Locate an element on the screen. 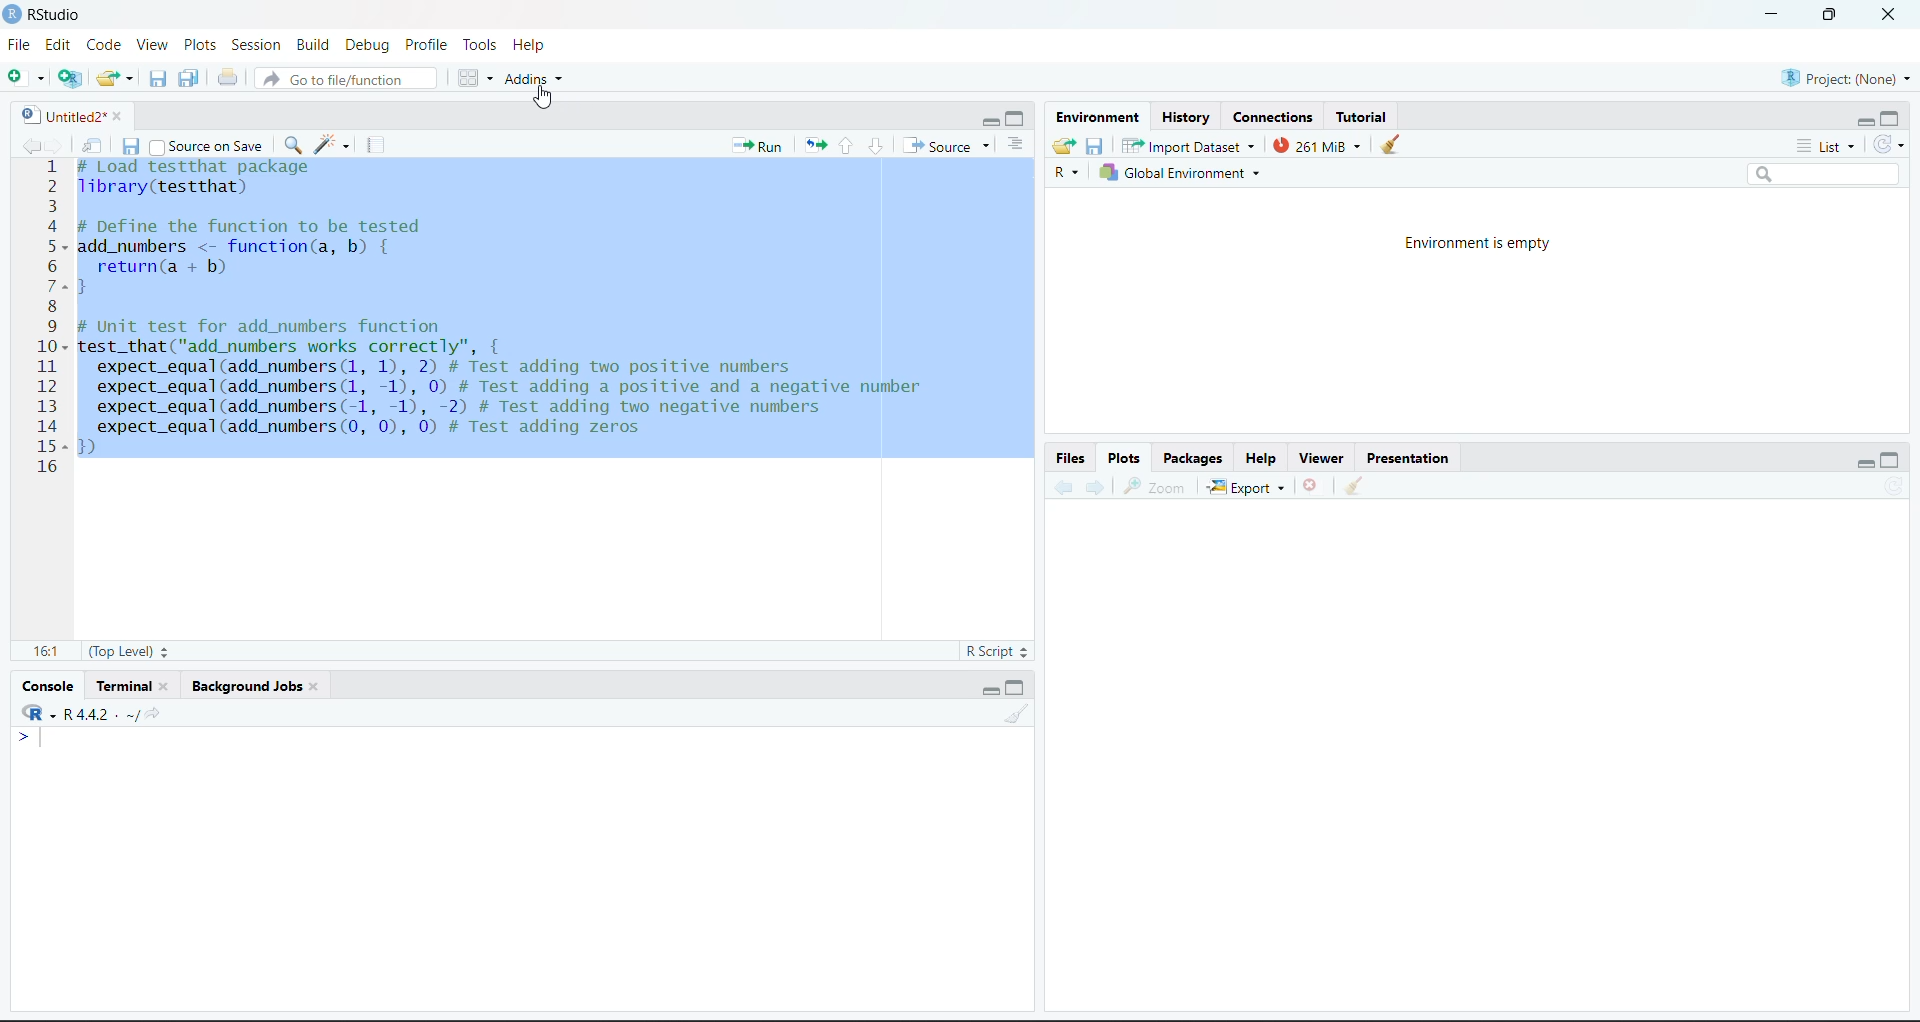 The width and height of the screenshot is (1920, 1022). Plots is located at coordinates (1122, 458).